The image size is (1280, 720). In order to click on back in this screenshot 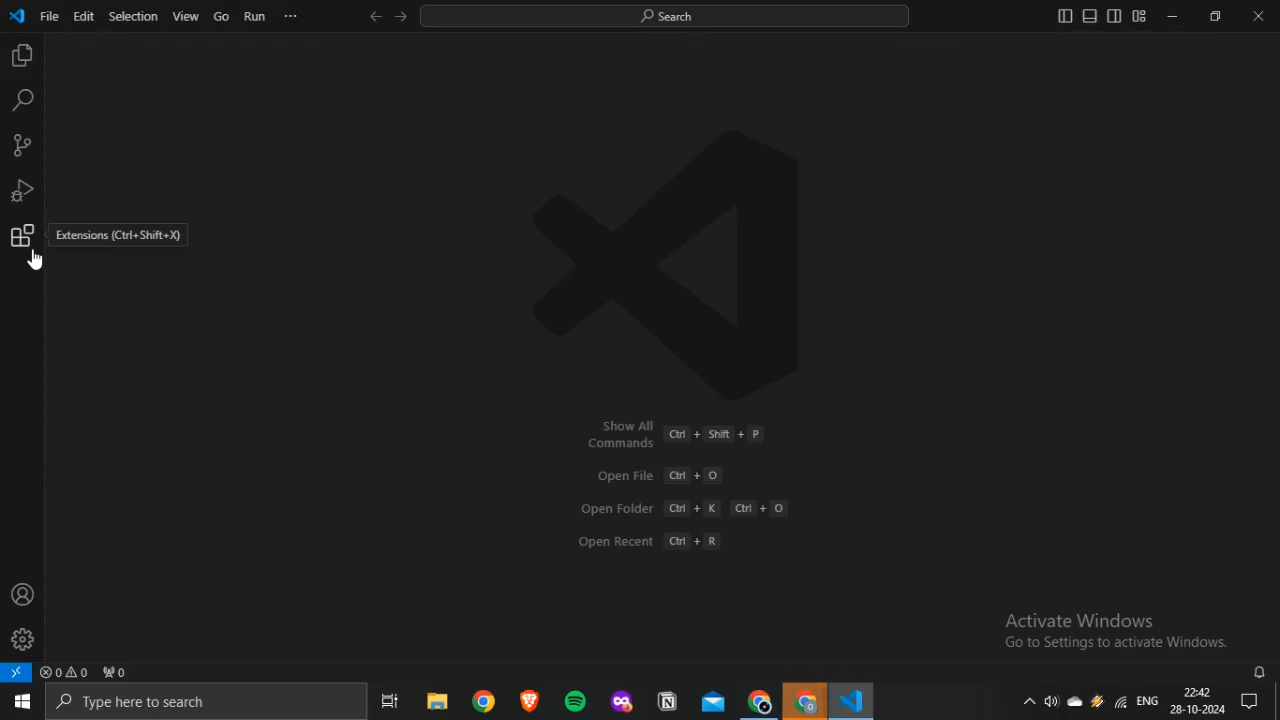, I will do `click(376, 16)`.